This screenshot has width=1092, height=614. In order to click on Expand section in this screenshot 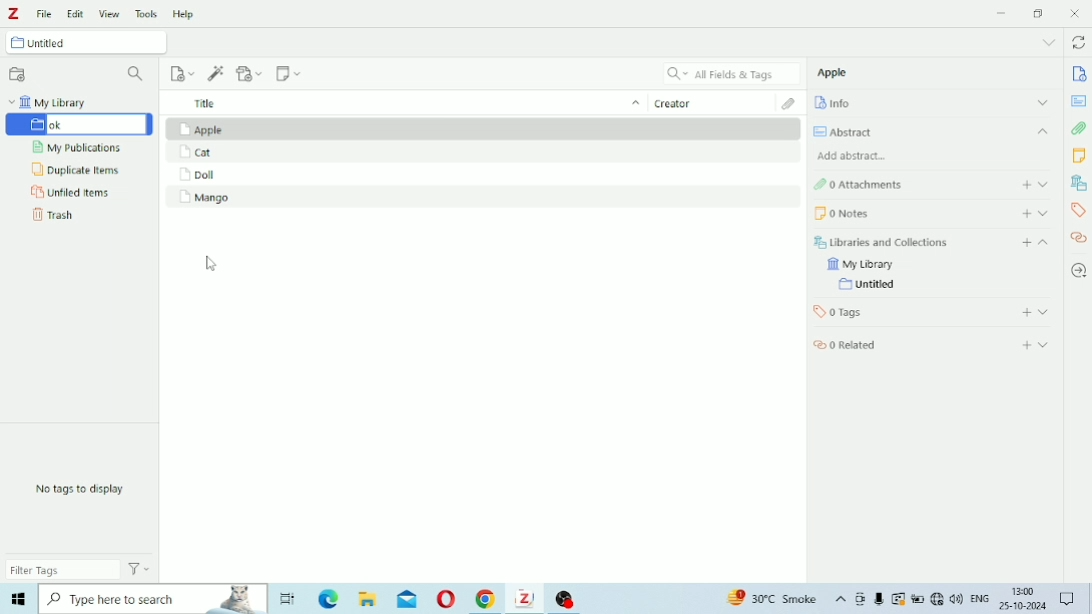, I will do `click(1043, 184)`.